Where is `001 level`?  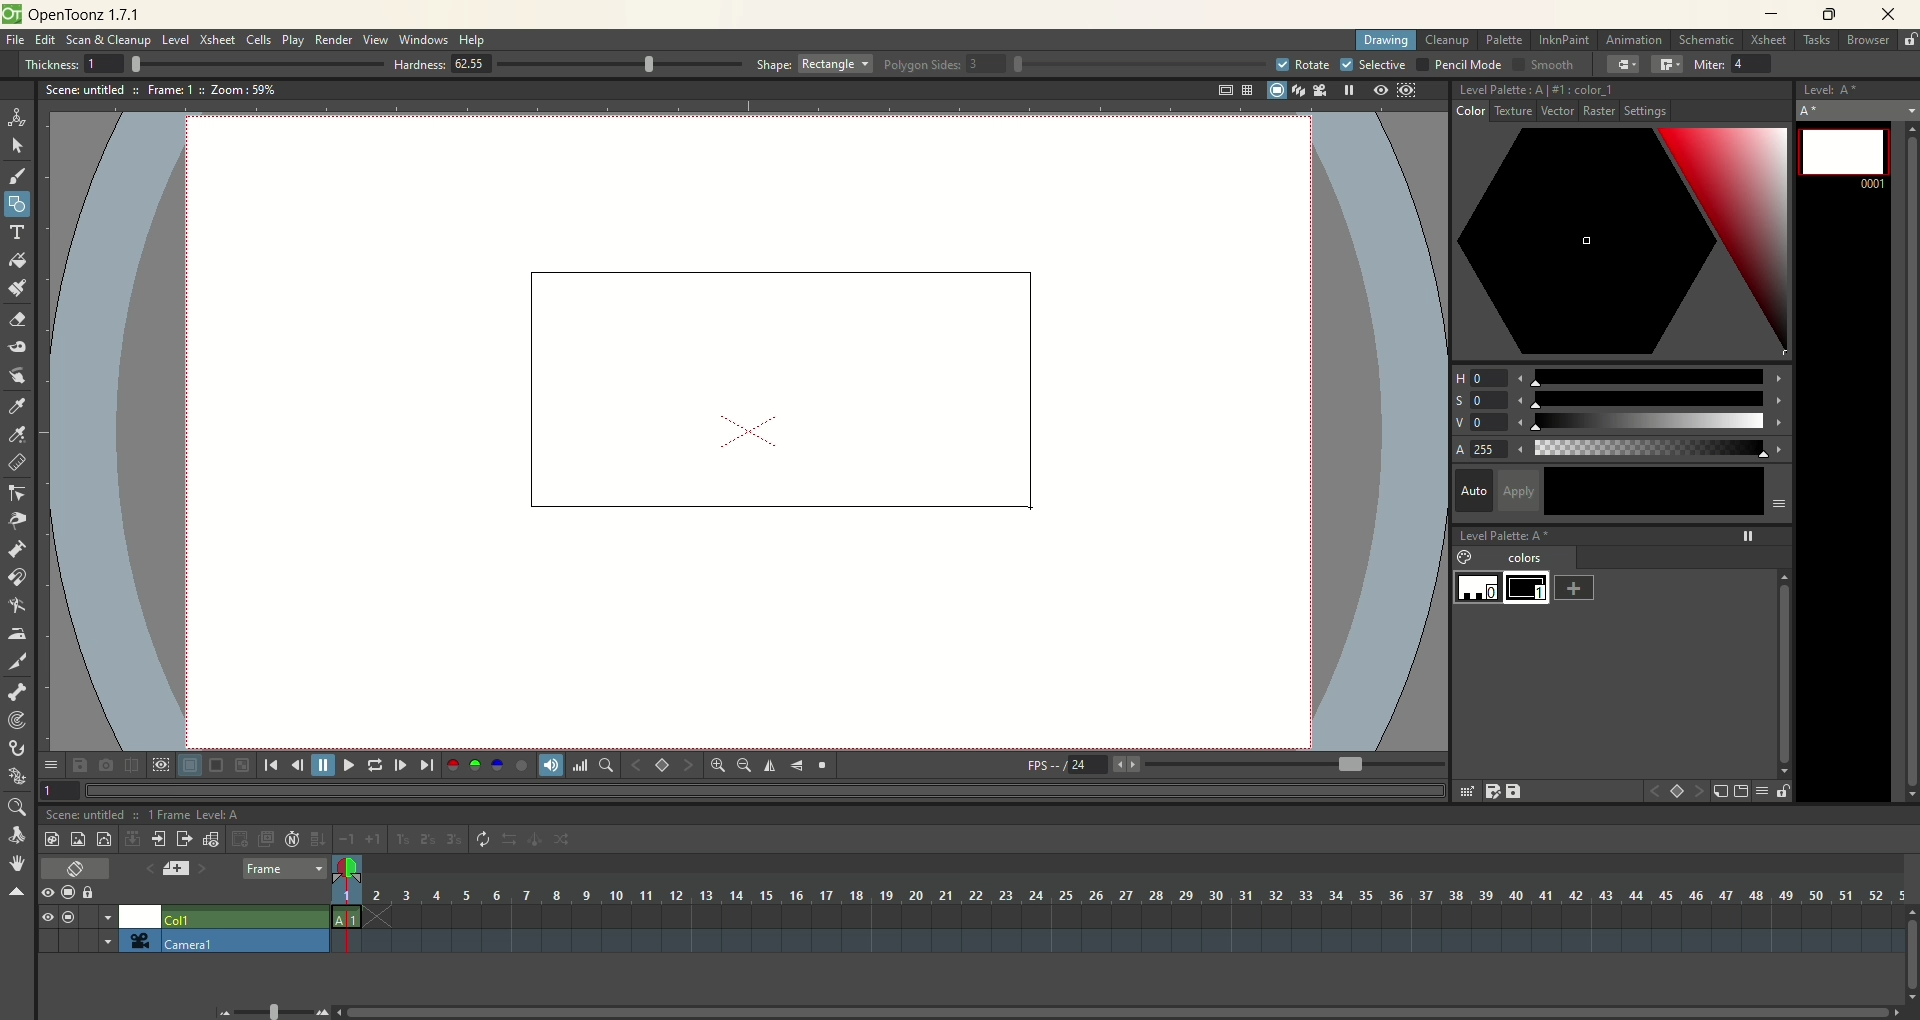
001 level is located at coordinates (1843, 155).